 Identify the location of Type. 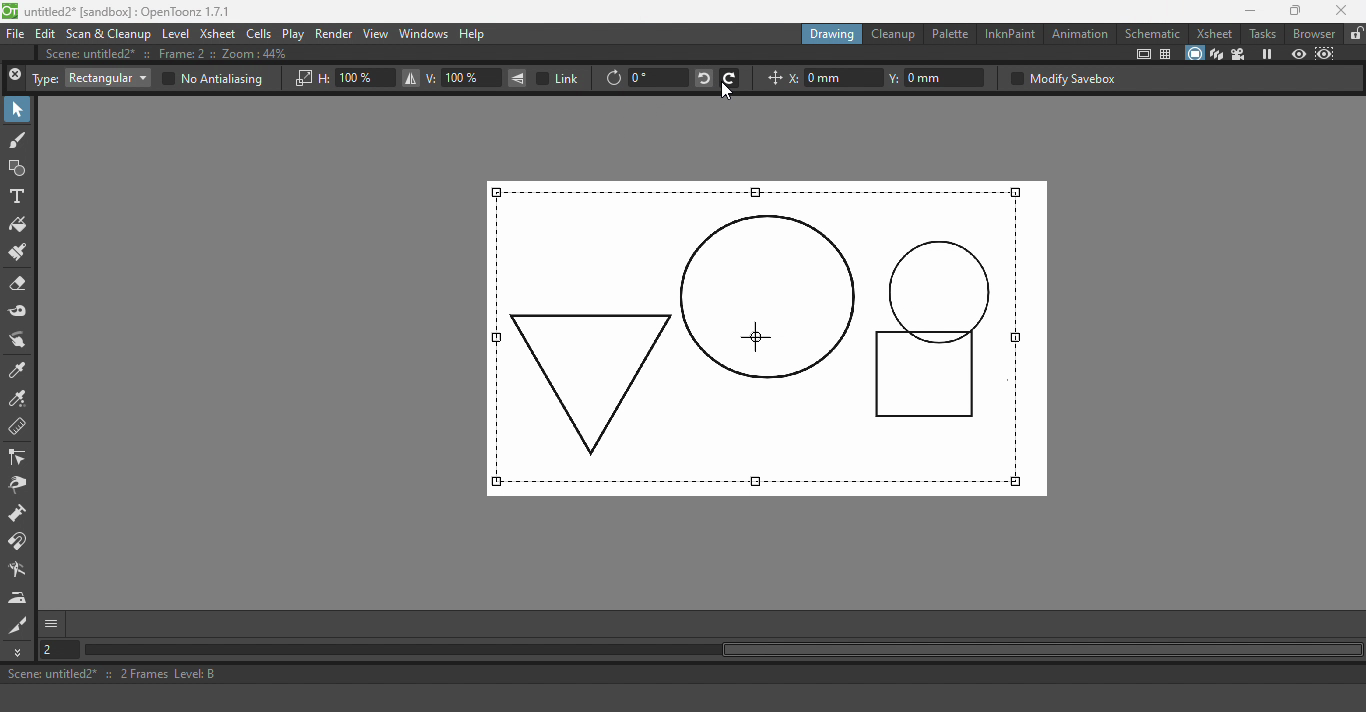
(45, 79).